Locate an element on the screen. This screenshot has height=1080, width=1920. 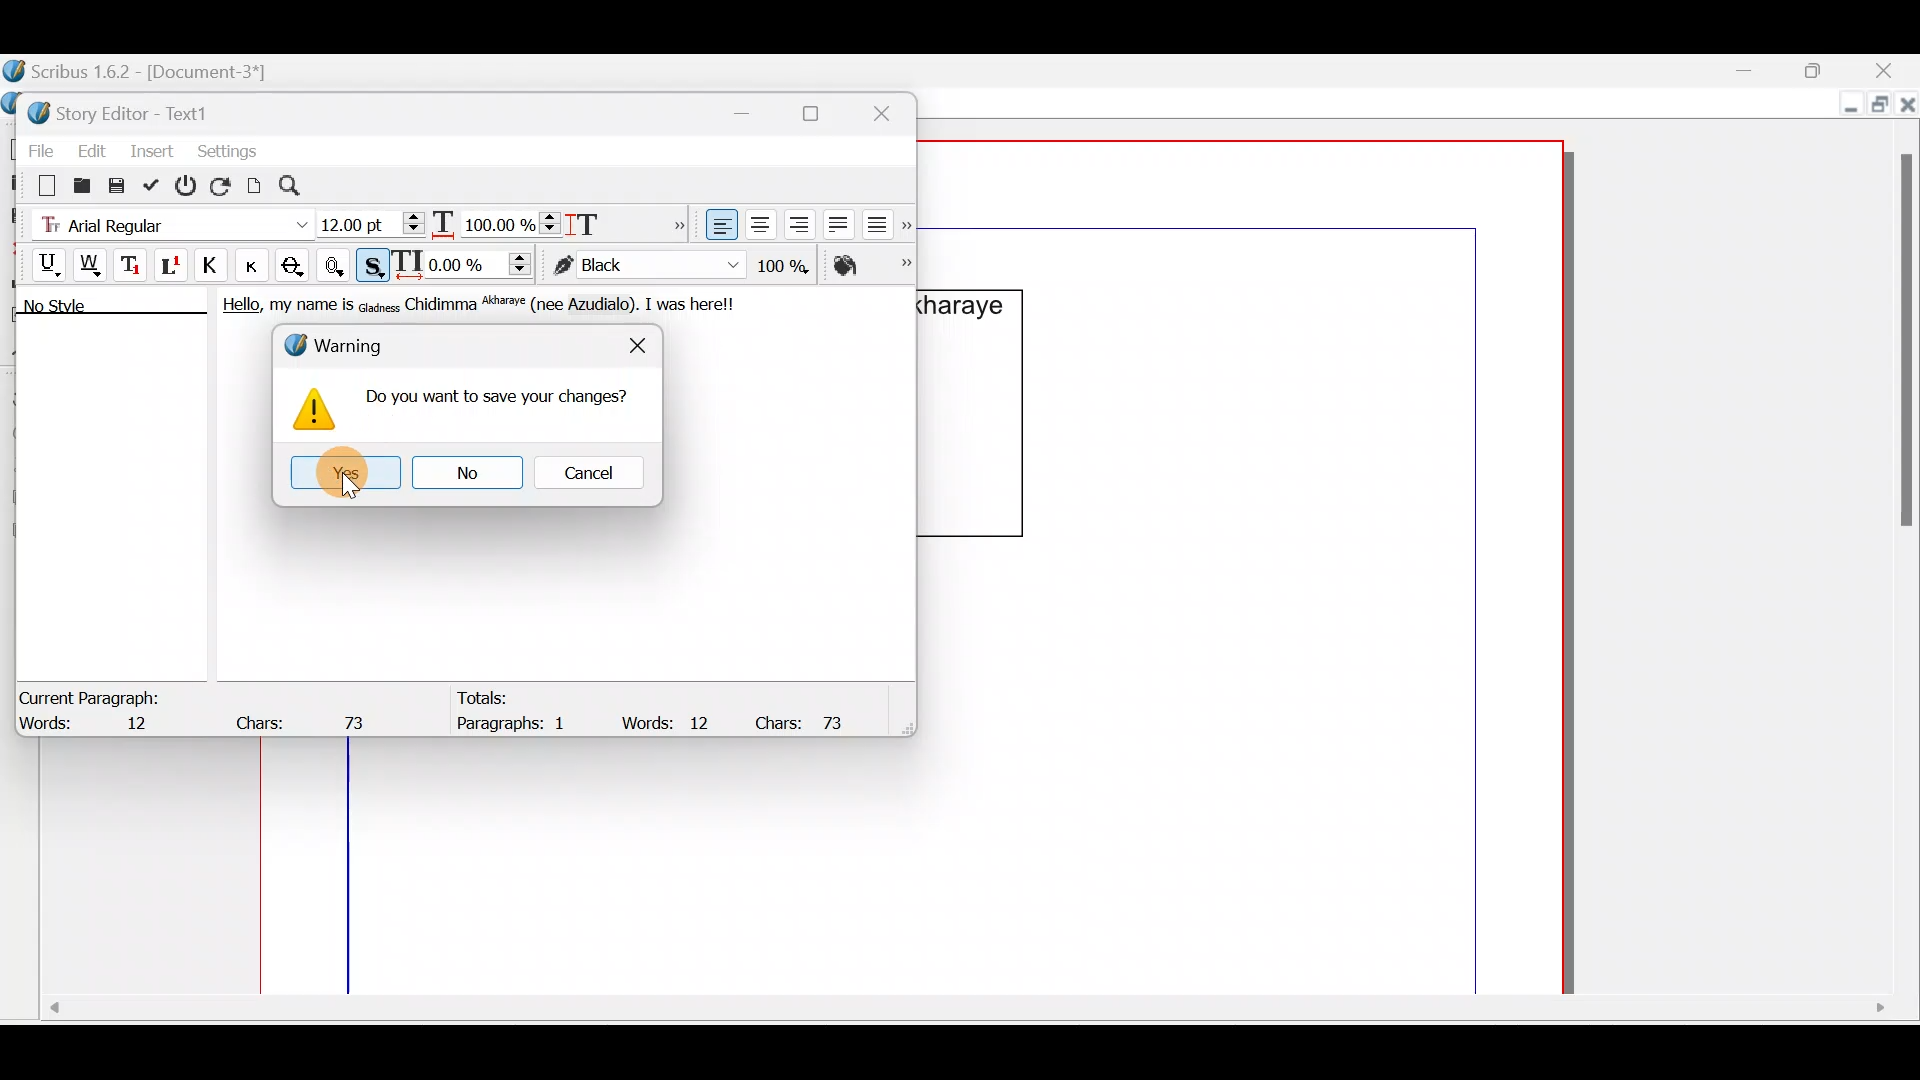
Hello, is located at coordinates (236, 308).